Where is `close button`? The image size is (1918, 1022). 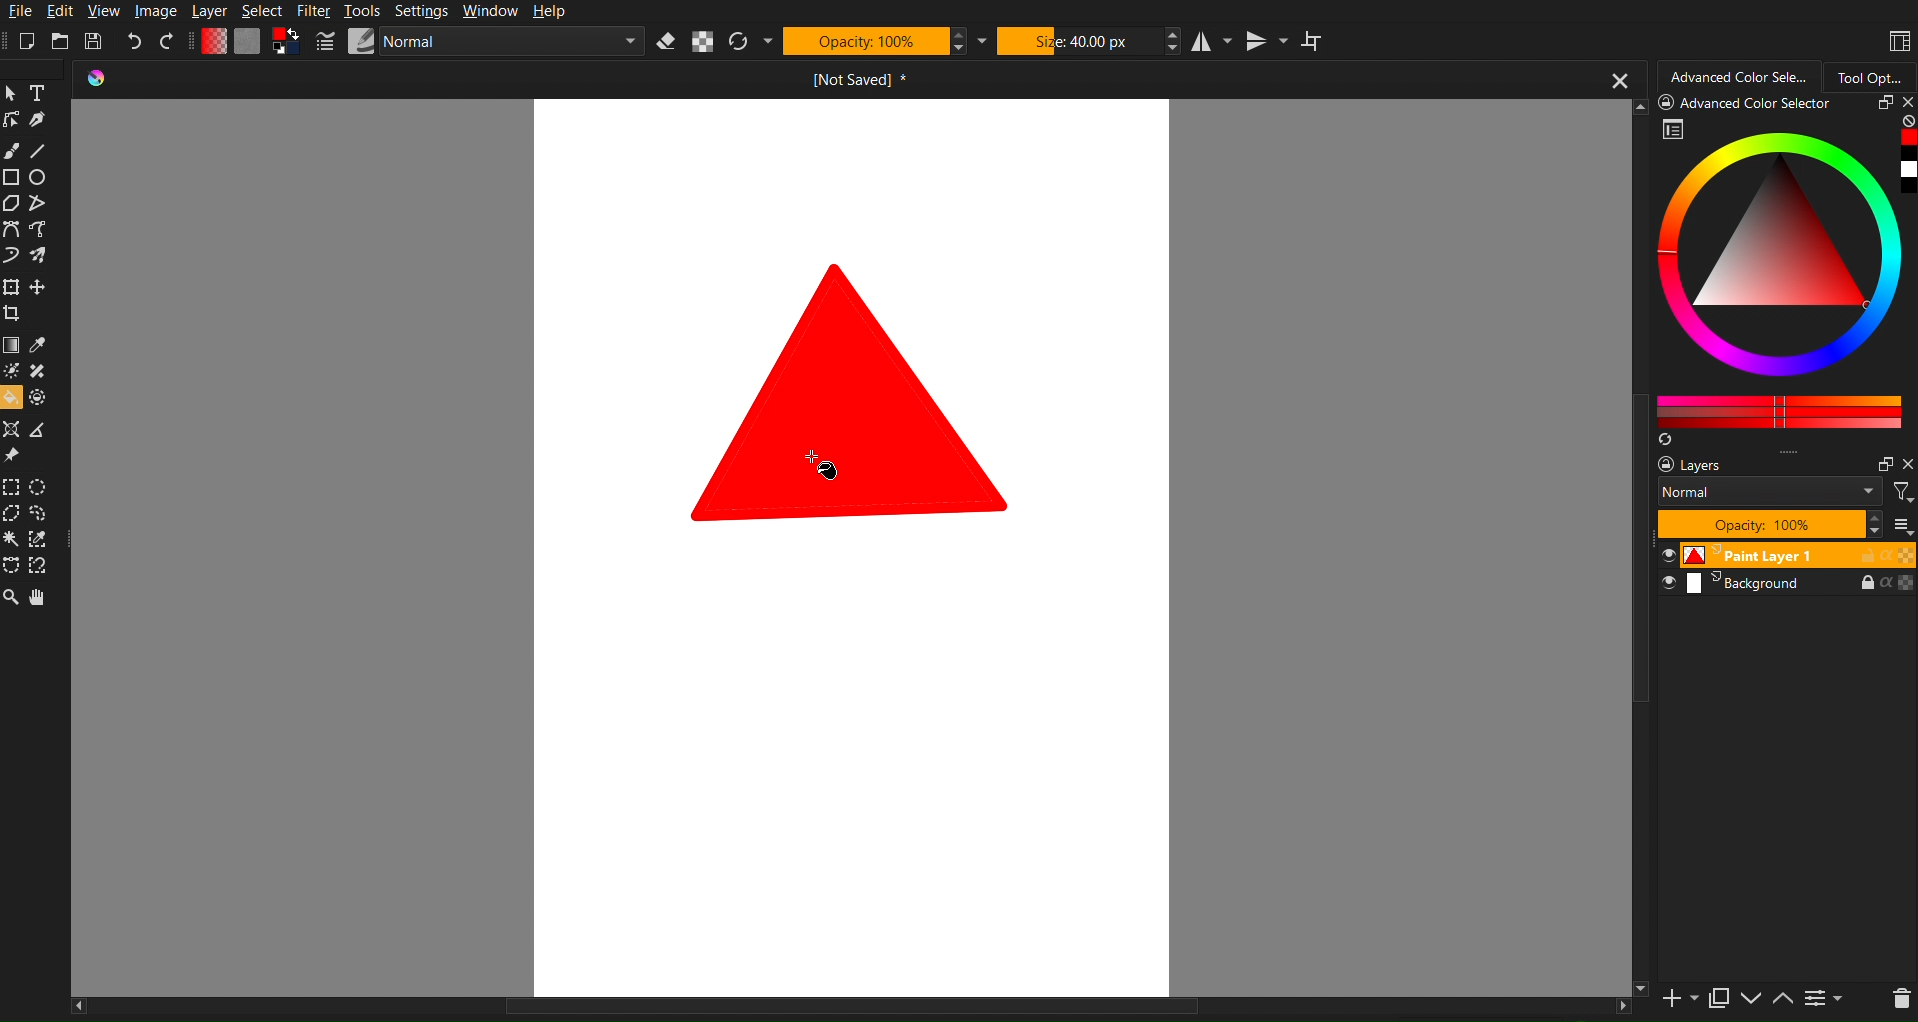 close button is located at coordinates (1619, 79).